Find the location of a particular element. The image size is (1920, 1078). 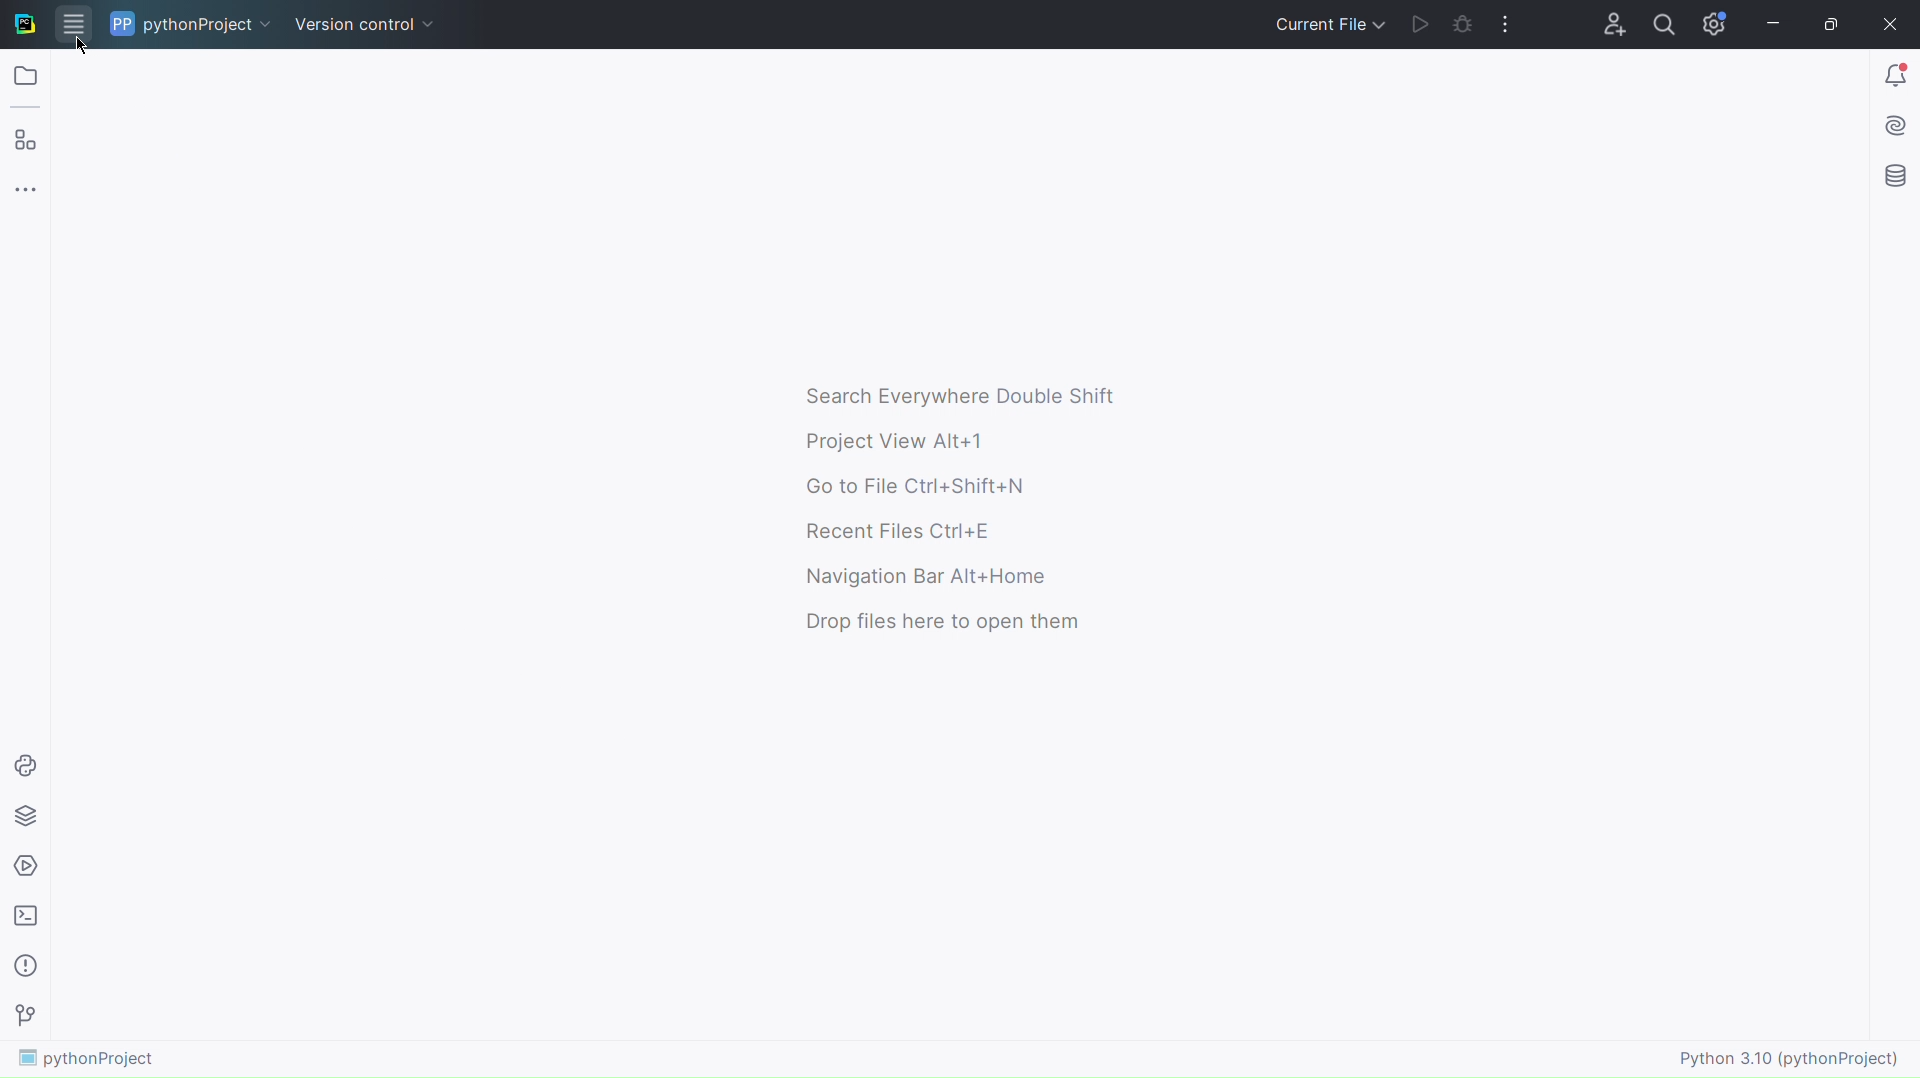

pythonProject is located at coordinates (192, 22).